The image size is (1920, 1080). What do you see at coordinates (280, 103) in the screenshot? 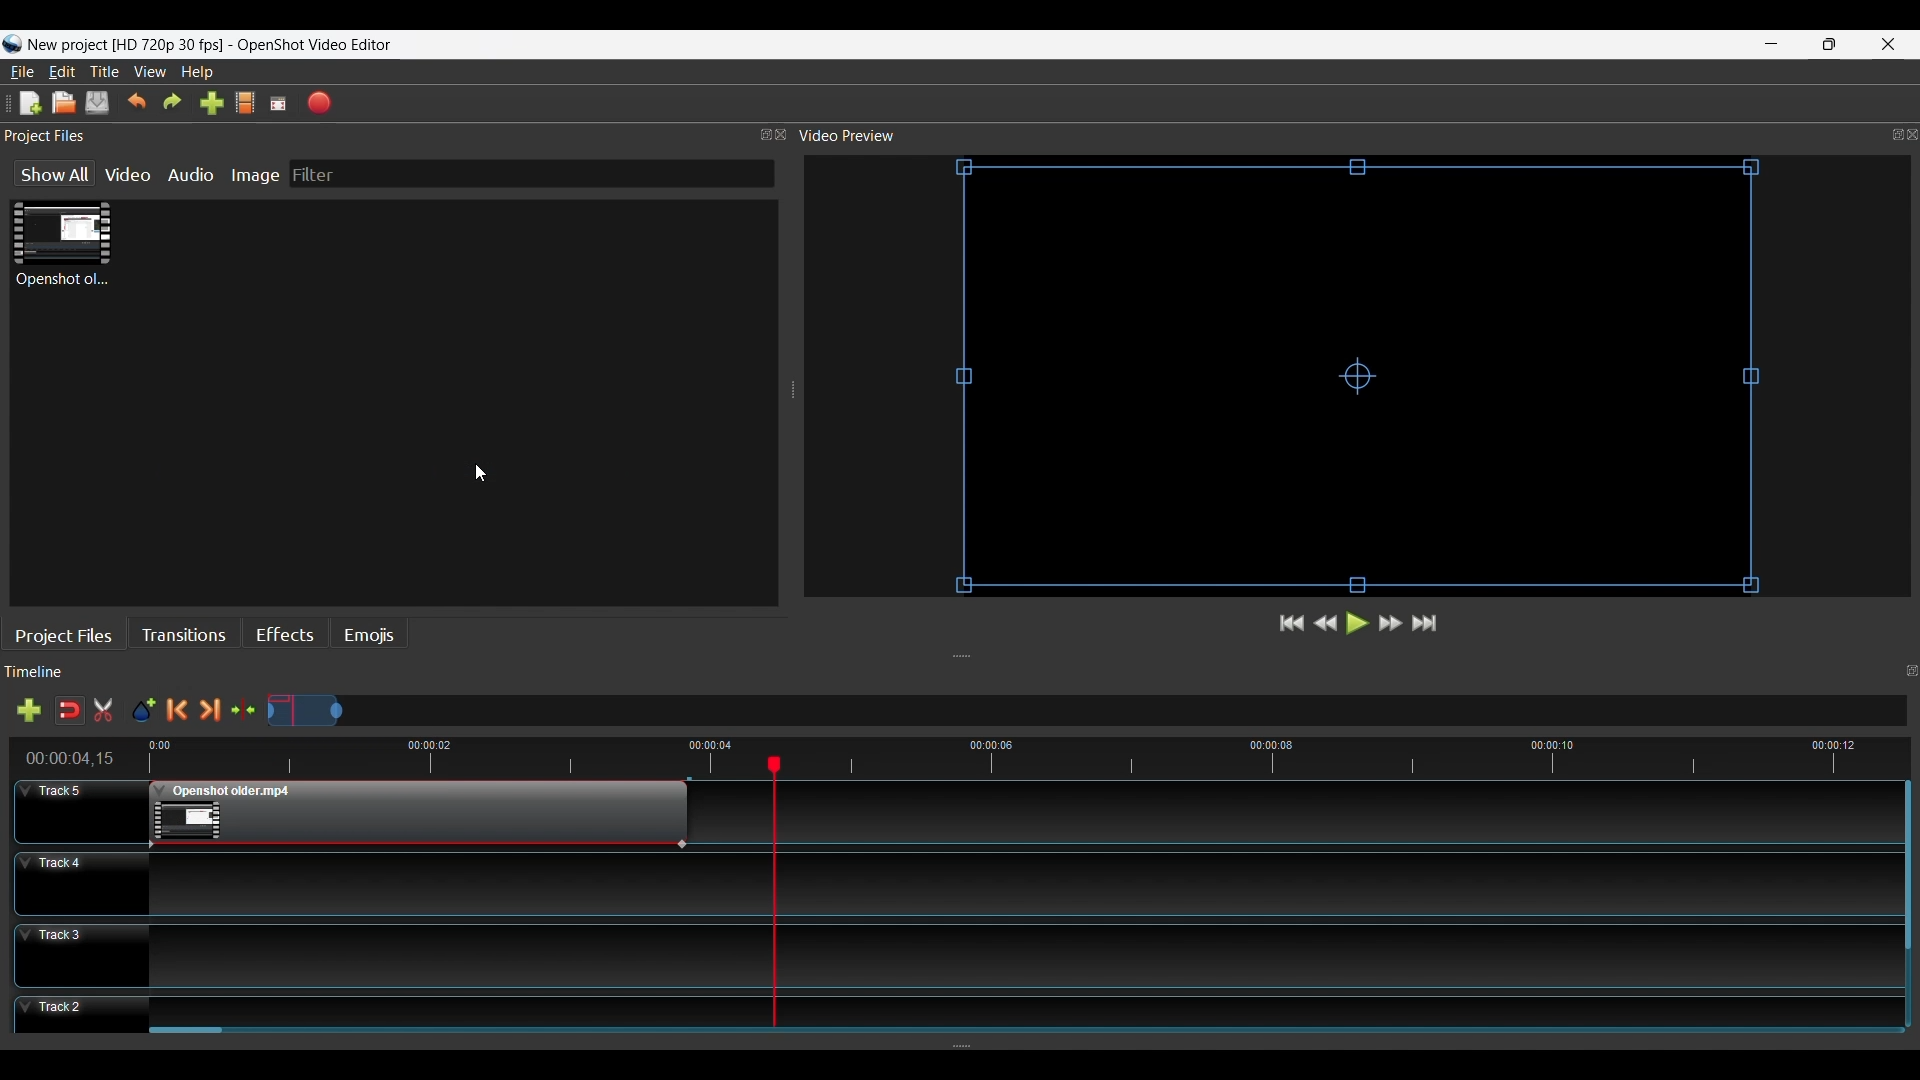
I see `Fullscreen` at bounding box center [280, 103].